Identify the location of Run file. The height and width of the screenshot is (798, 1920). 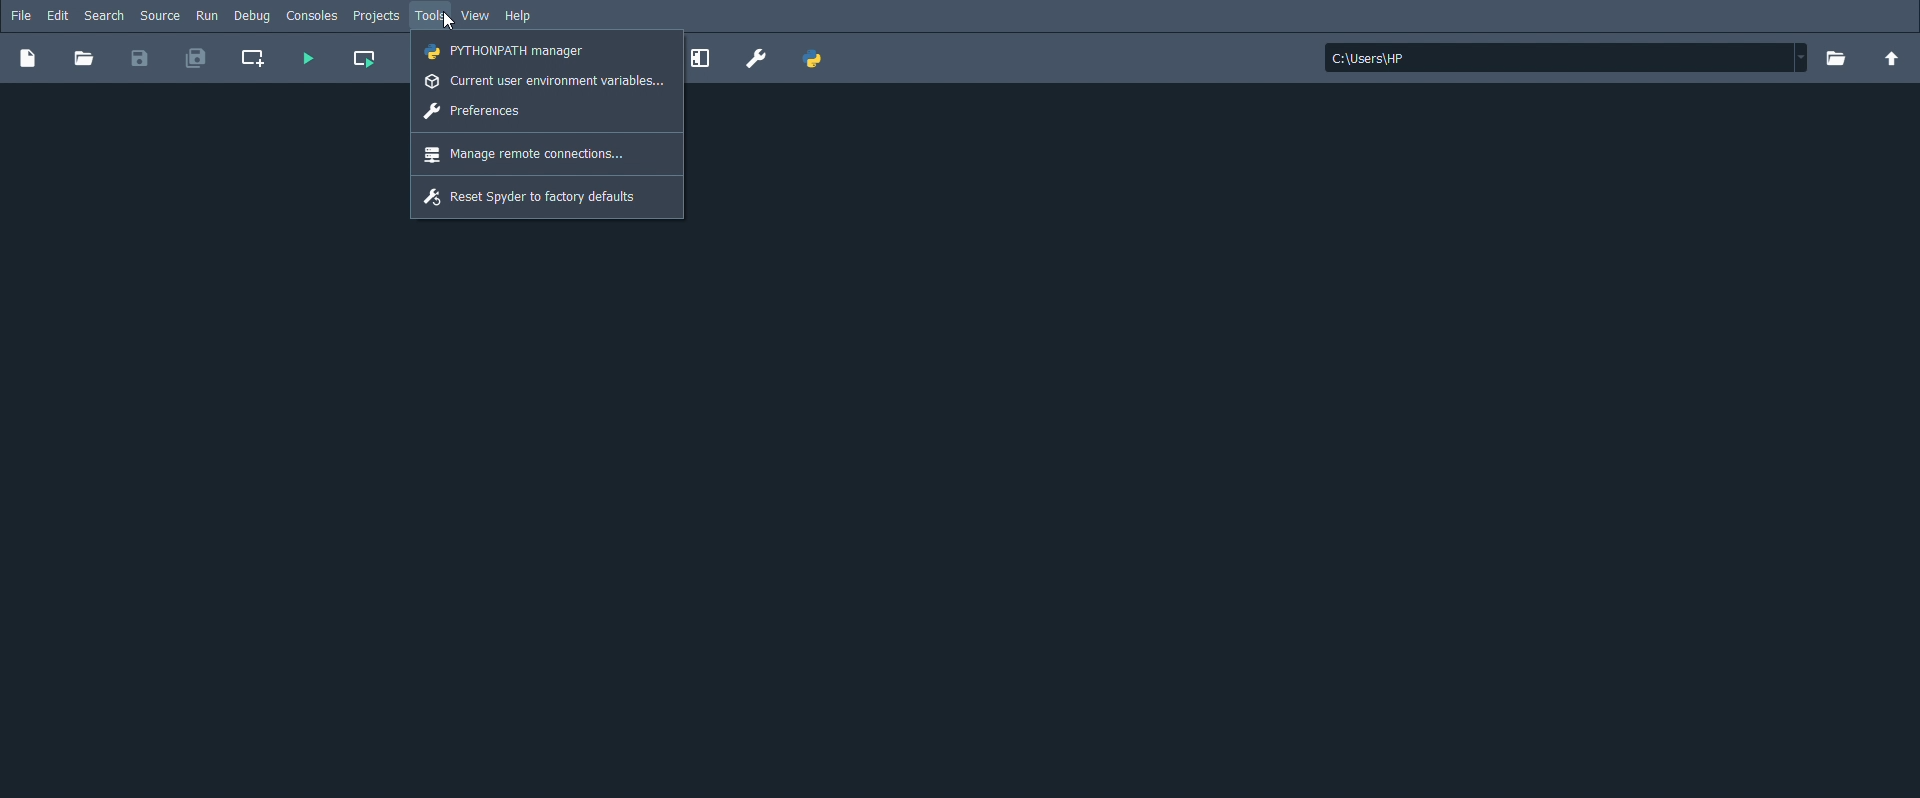
(305, 59).